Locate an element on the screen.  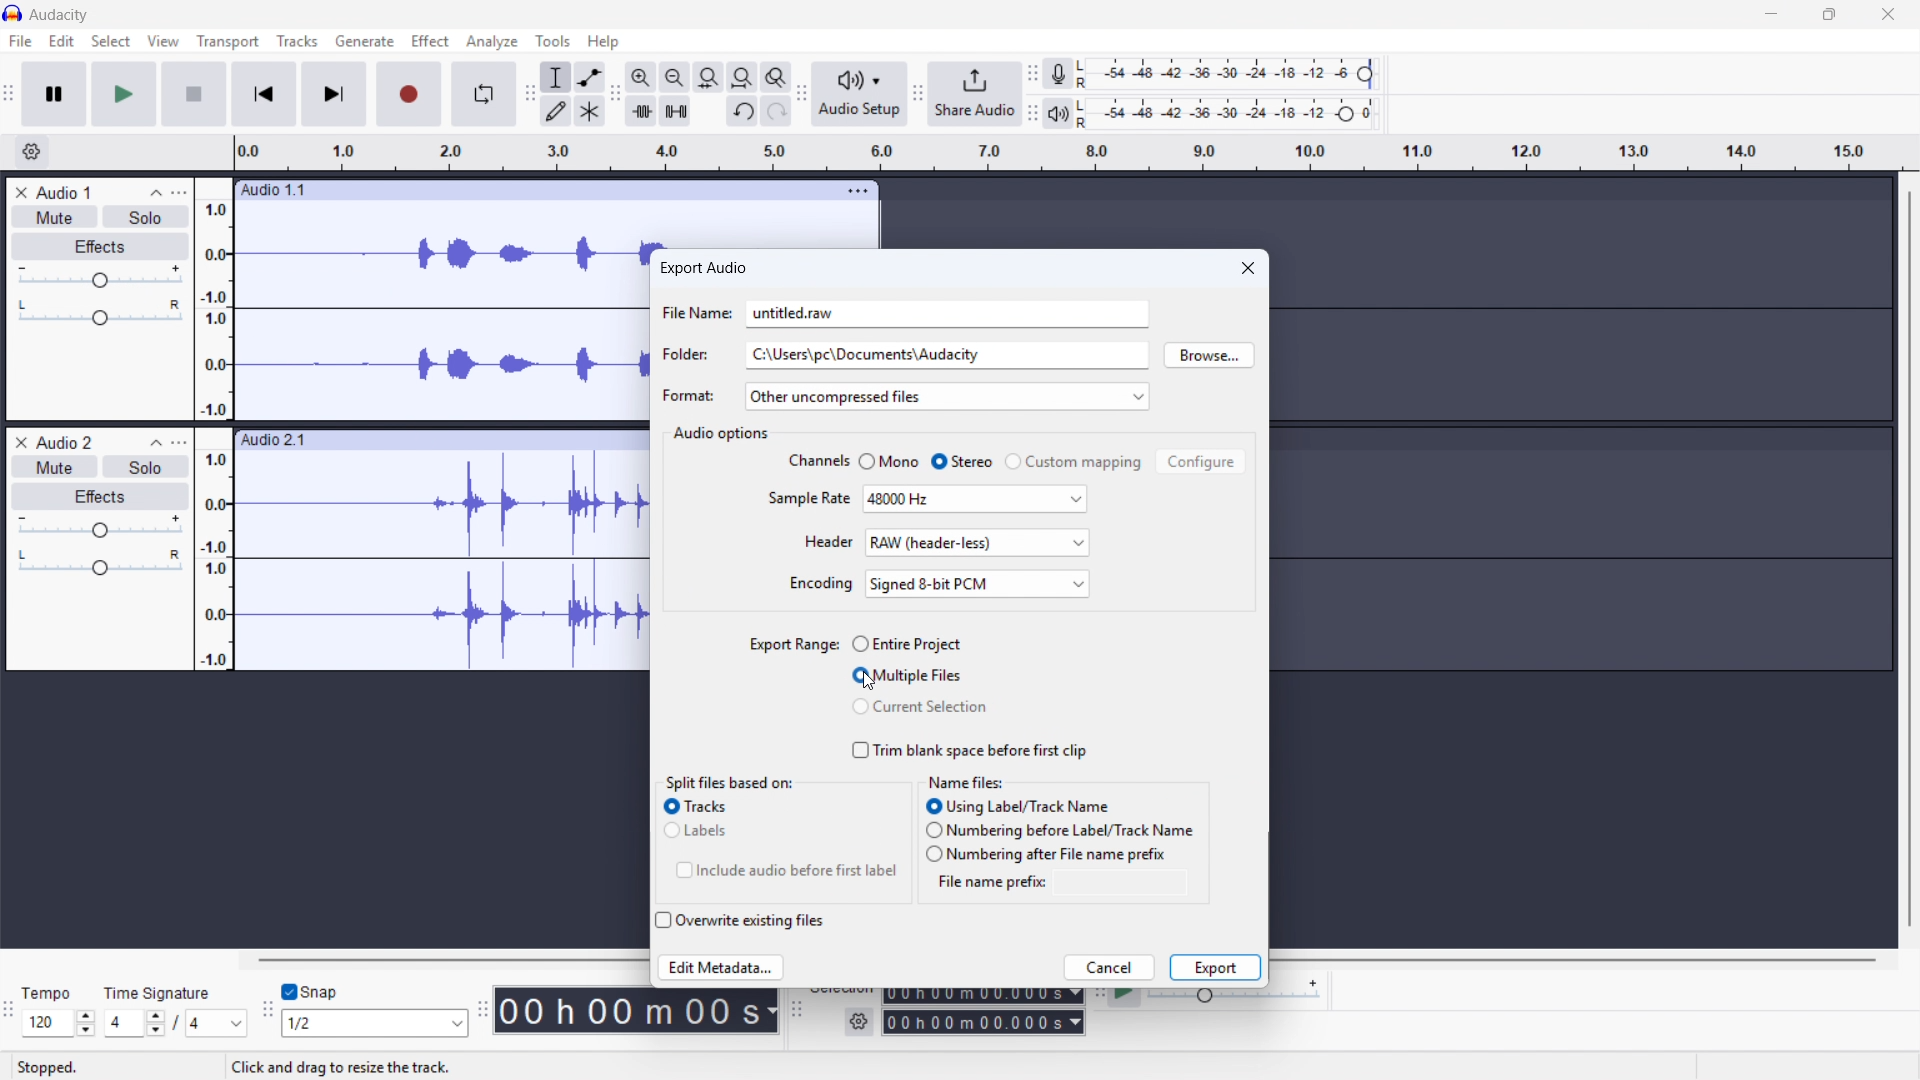
Trim blank space before first clip is located at coordinates (969, 750).